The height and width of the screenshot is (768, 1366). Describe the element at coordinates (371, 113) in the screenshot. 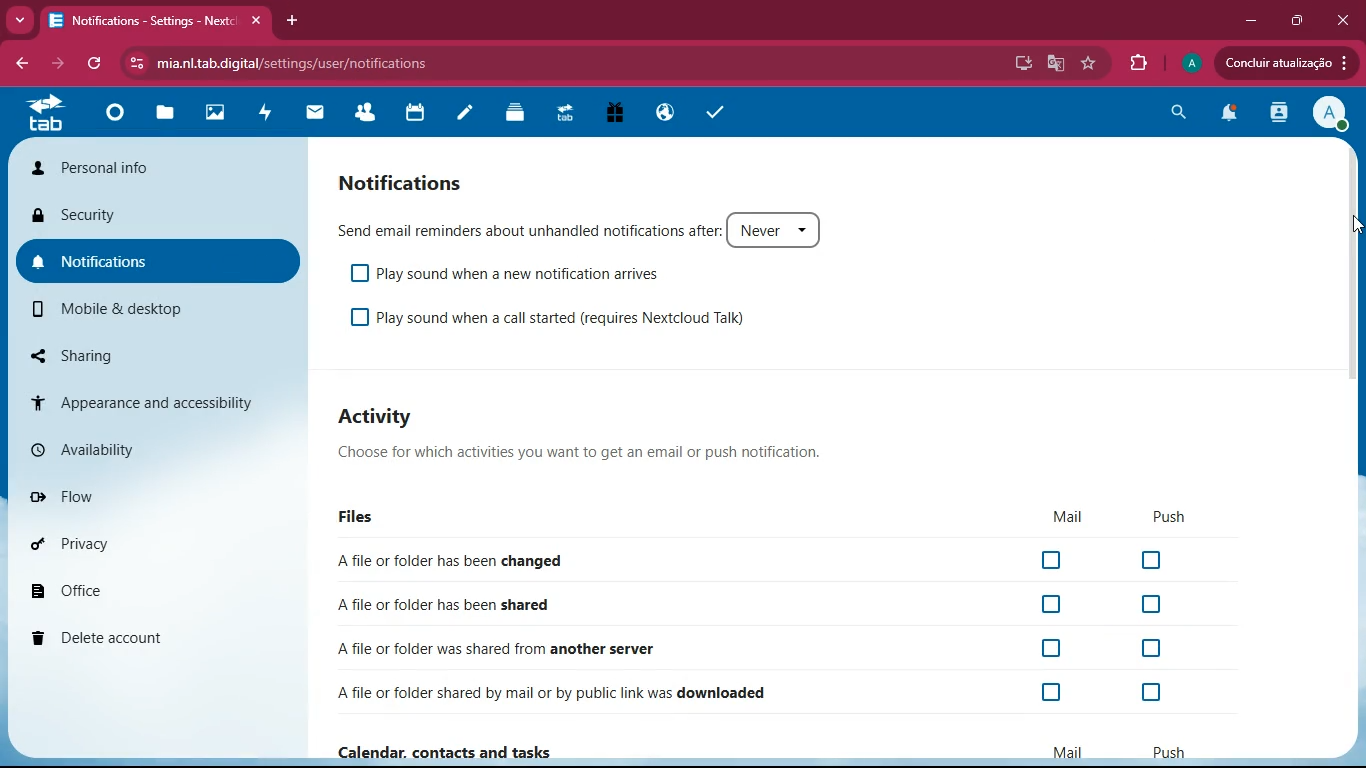

I see `friends` at that location.